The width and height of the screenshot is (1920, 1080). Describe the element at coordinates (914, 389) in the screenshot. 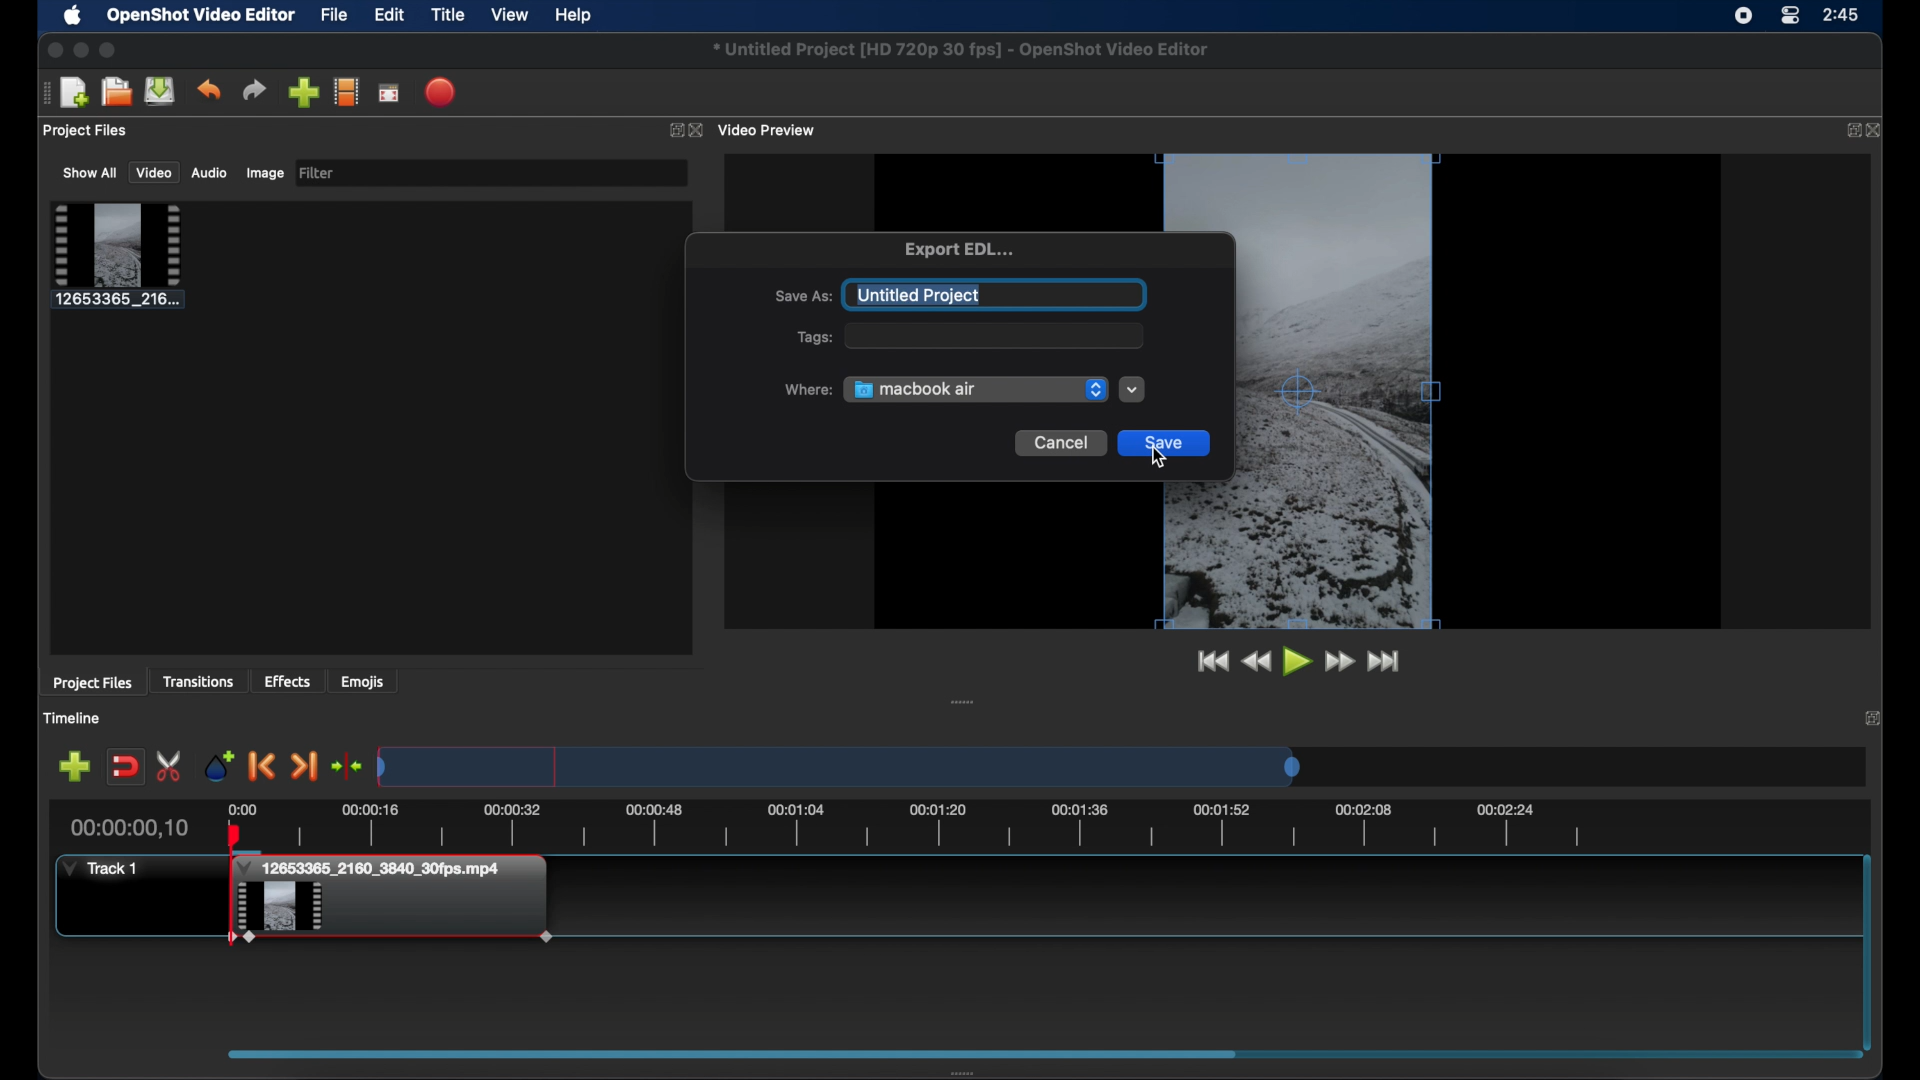

I see `macbook air` at that location.